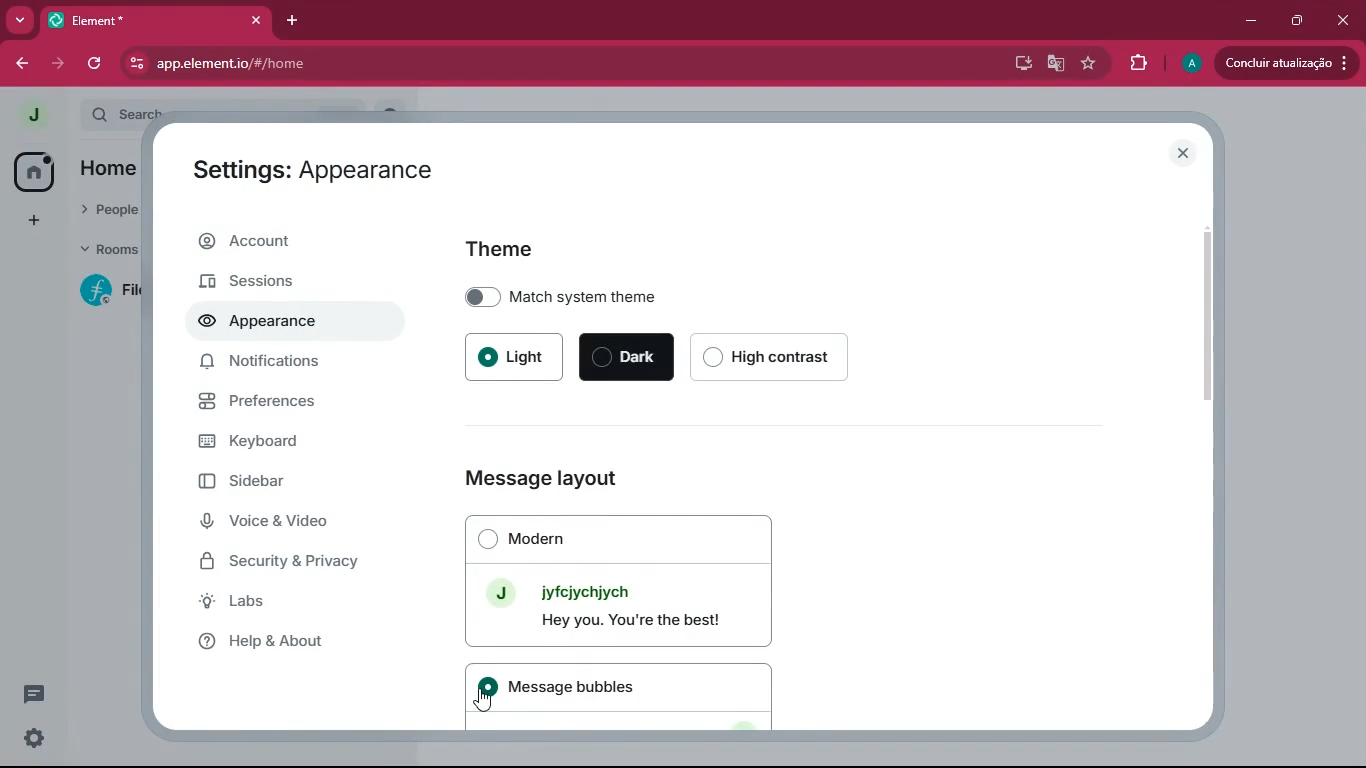 This screenshot has height=768, width=1366. Describe the element at coordinates (1141, 63) in the screenshot. I see `extension` at that location.